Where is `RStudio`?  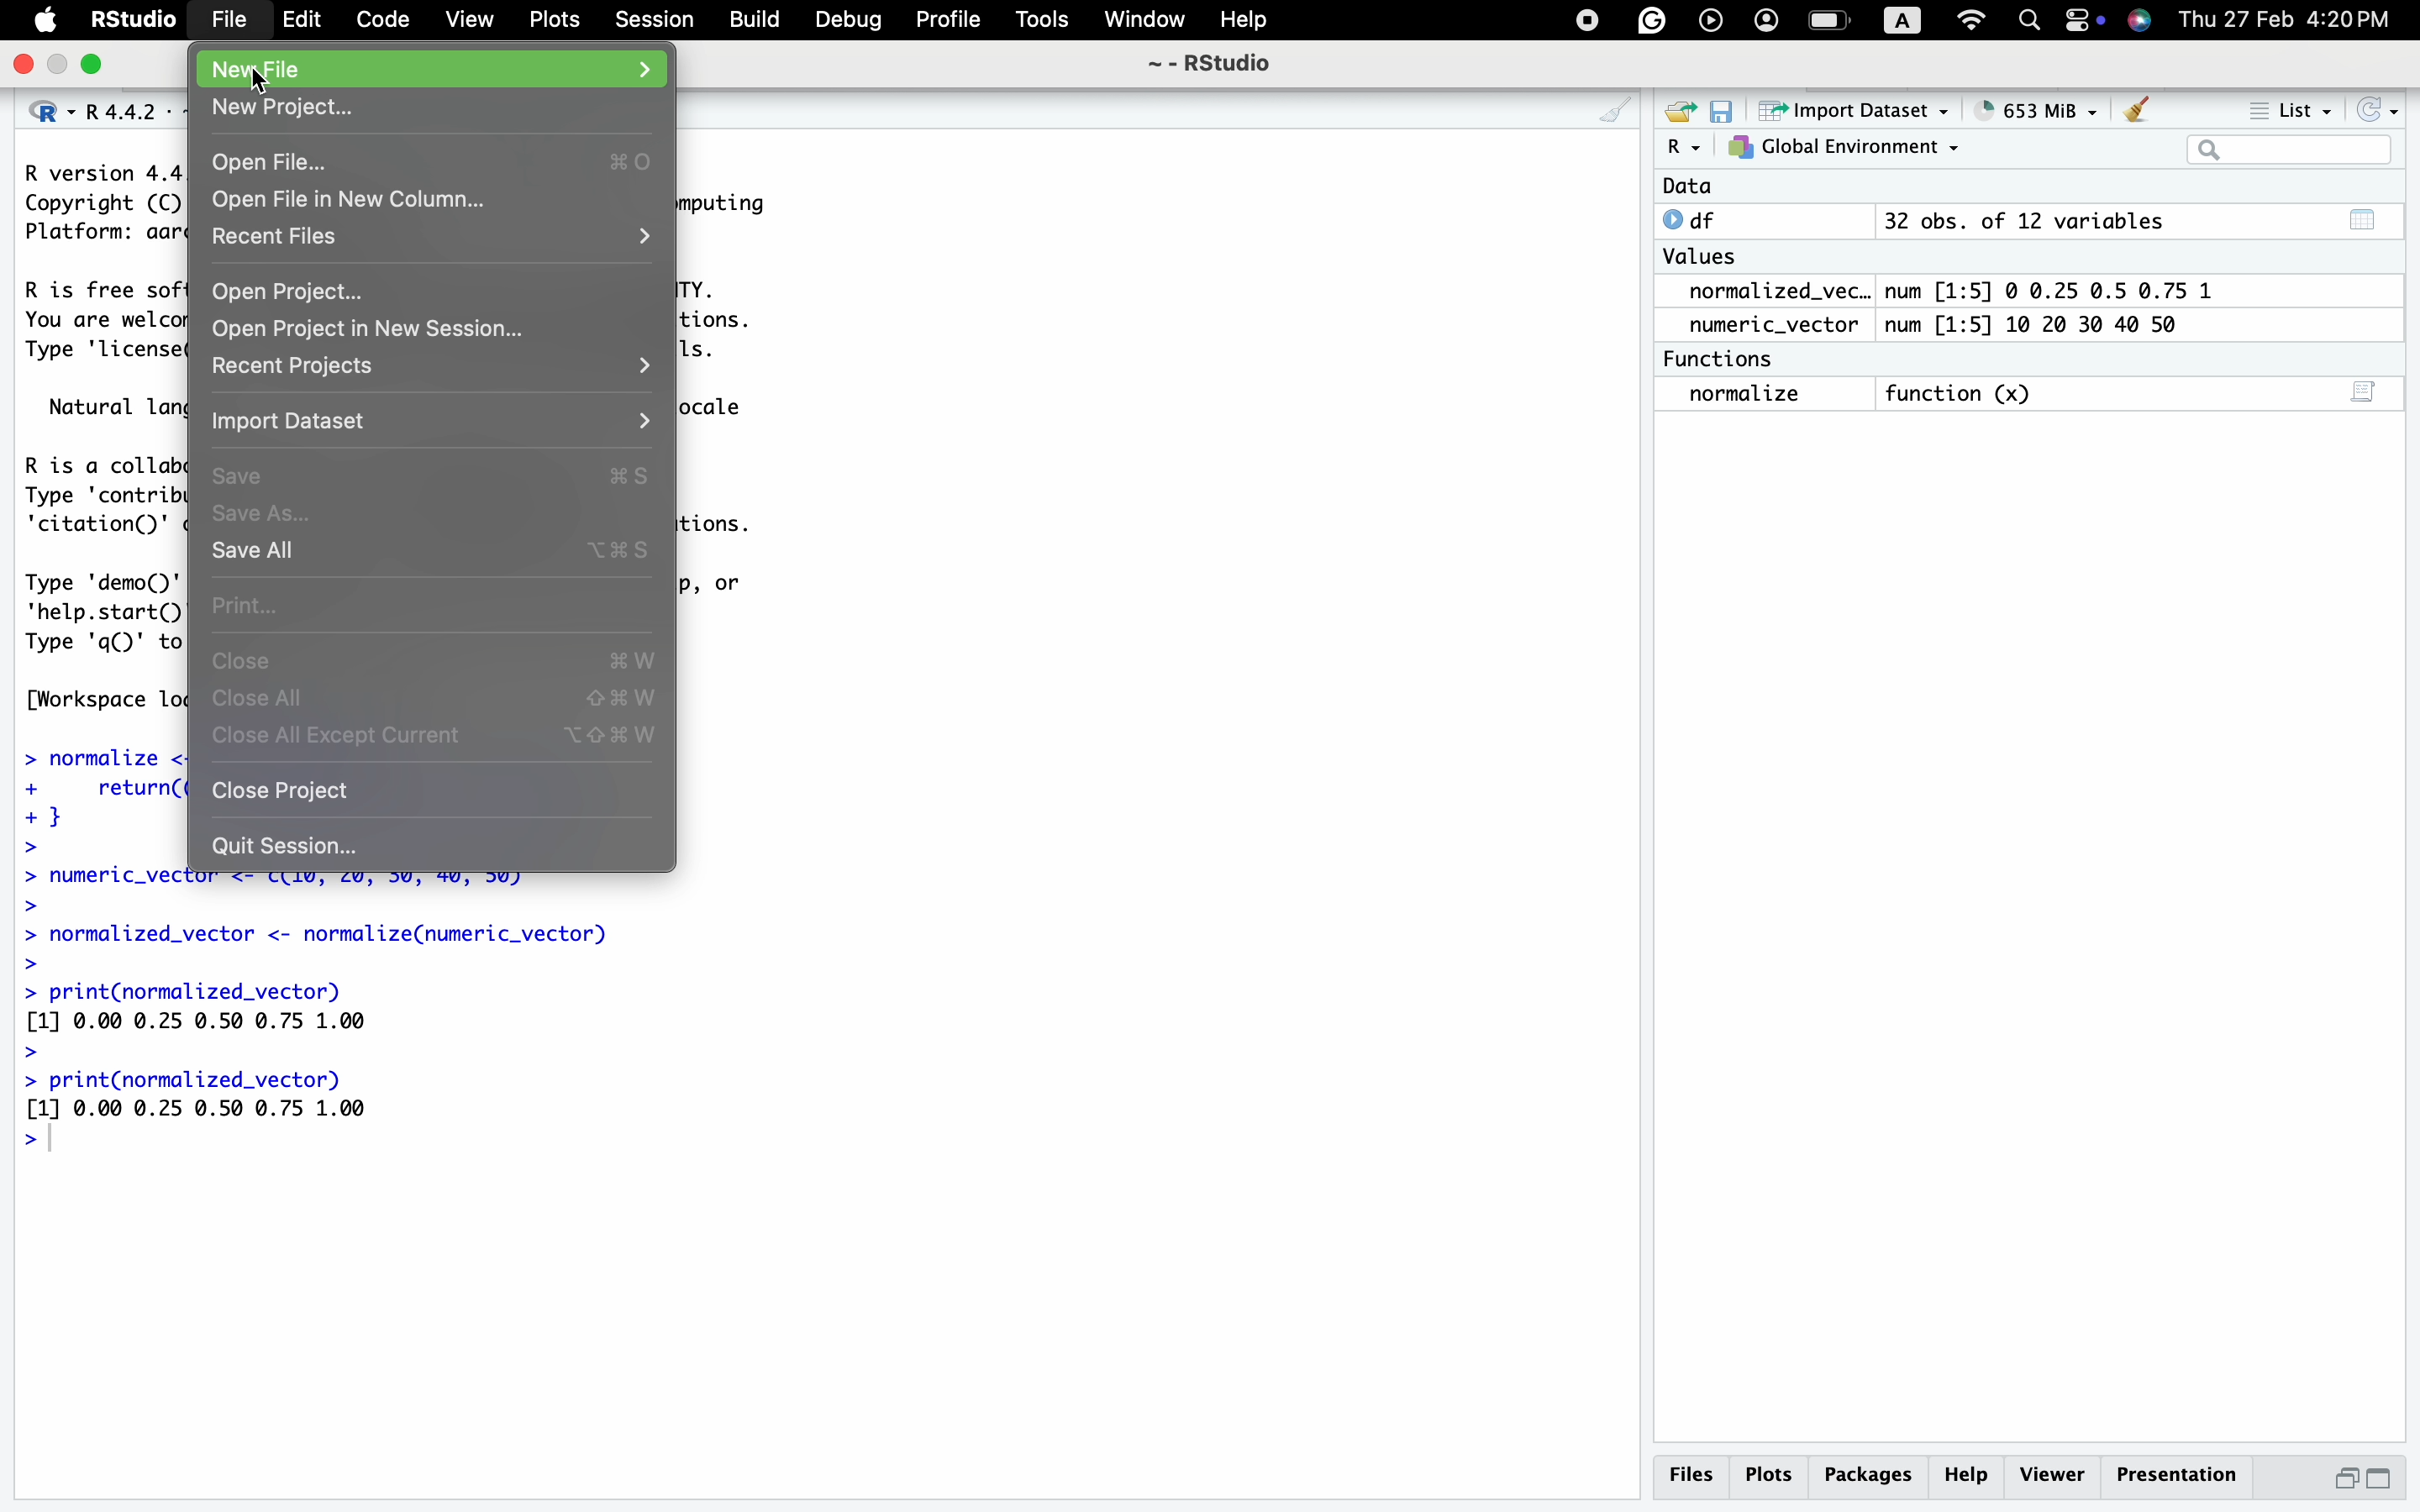 RStudio is located at coordinates (136, 22).